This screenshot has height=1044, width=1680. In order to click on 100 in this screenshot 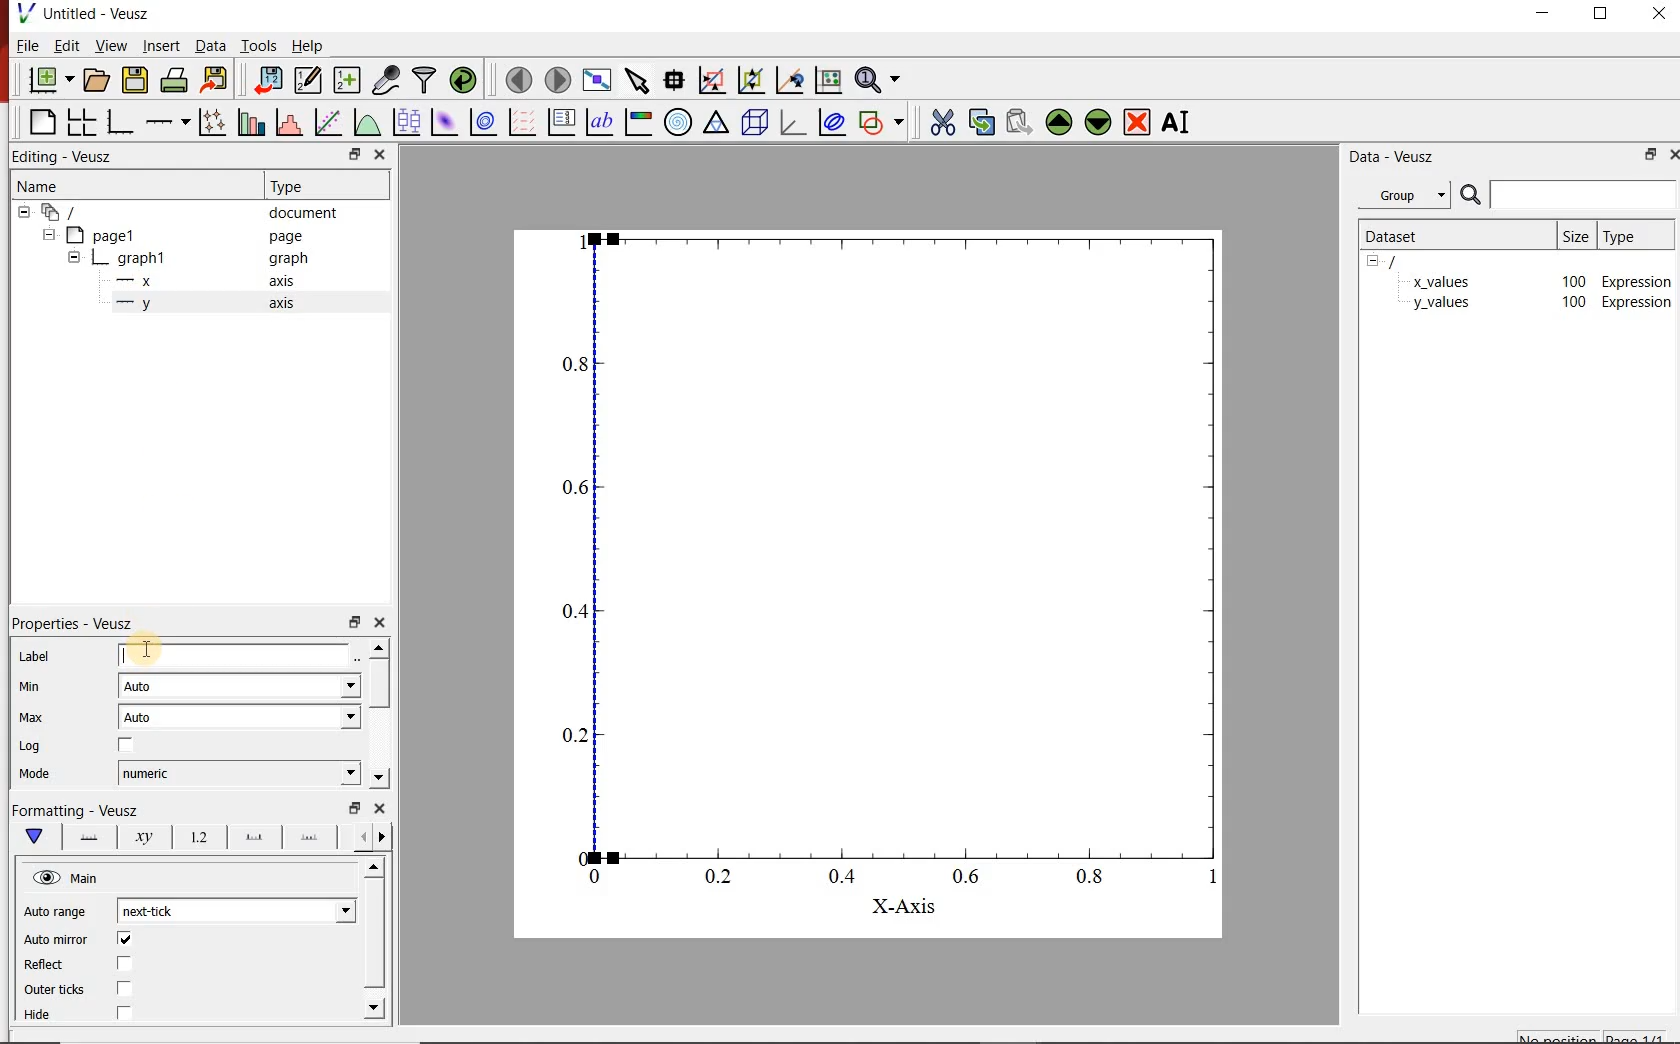, I will do `click(1572, 304)`.